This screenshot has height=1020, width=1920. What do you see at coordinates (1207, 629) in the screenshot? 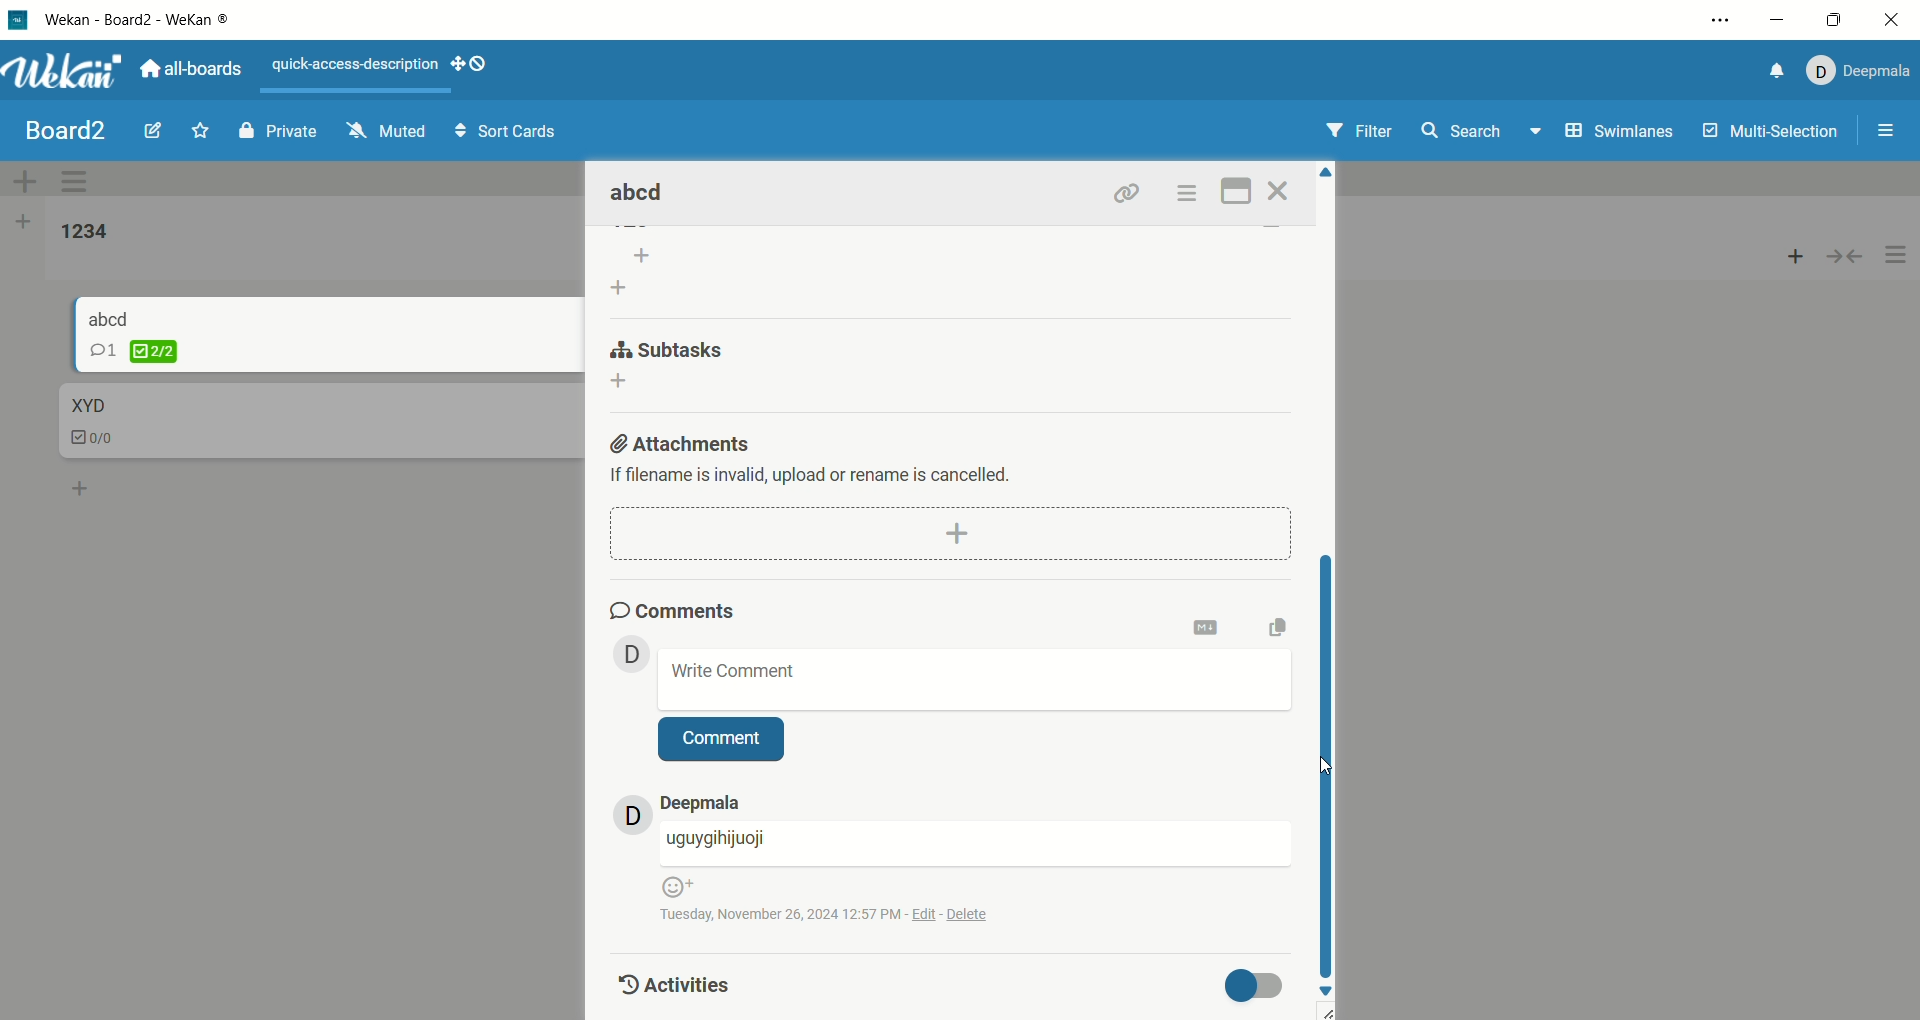
I see `onvert to markdown` at bounding box center [1207, 629].